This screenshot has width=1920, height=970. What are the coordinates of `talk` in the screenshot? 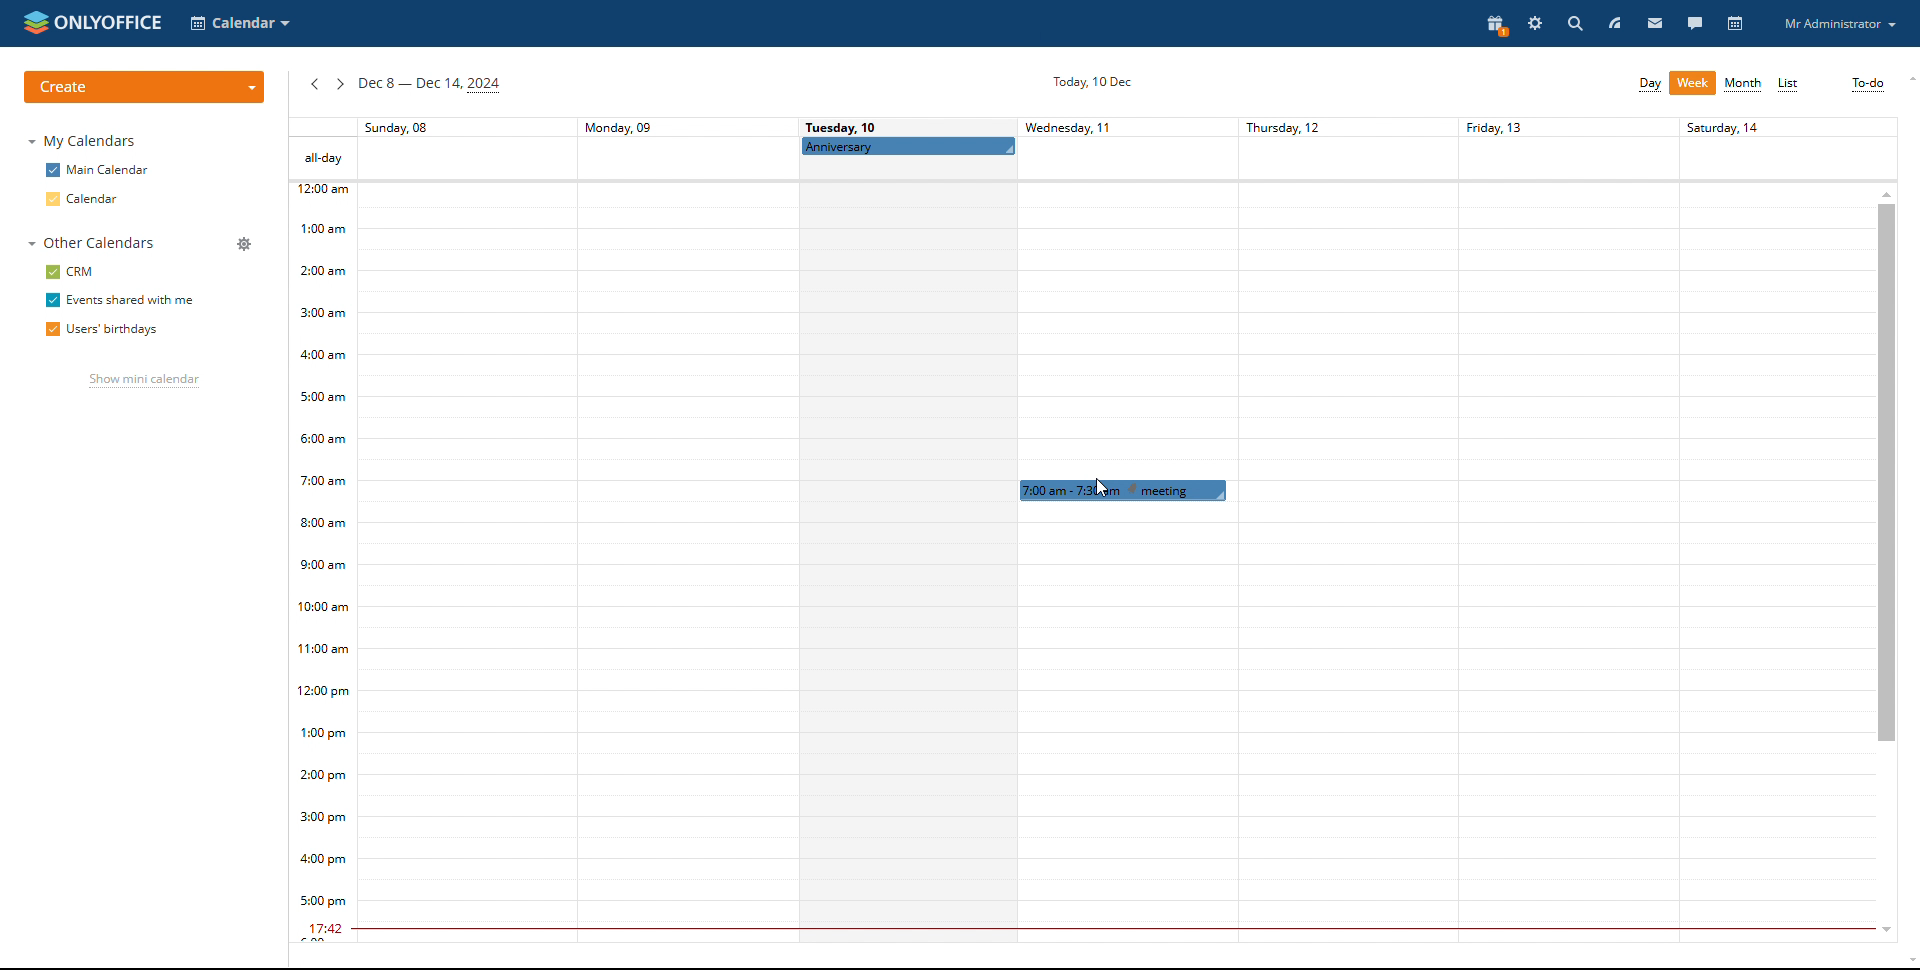 It's located at (1694, 22).